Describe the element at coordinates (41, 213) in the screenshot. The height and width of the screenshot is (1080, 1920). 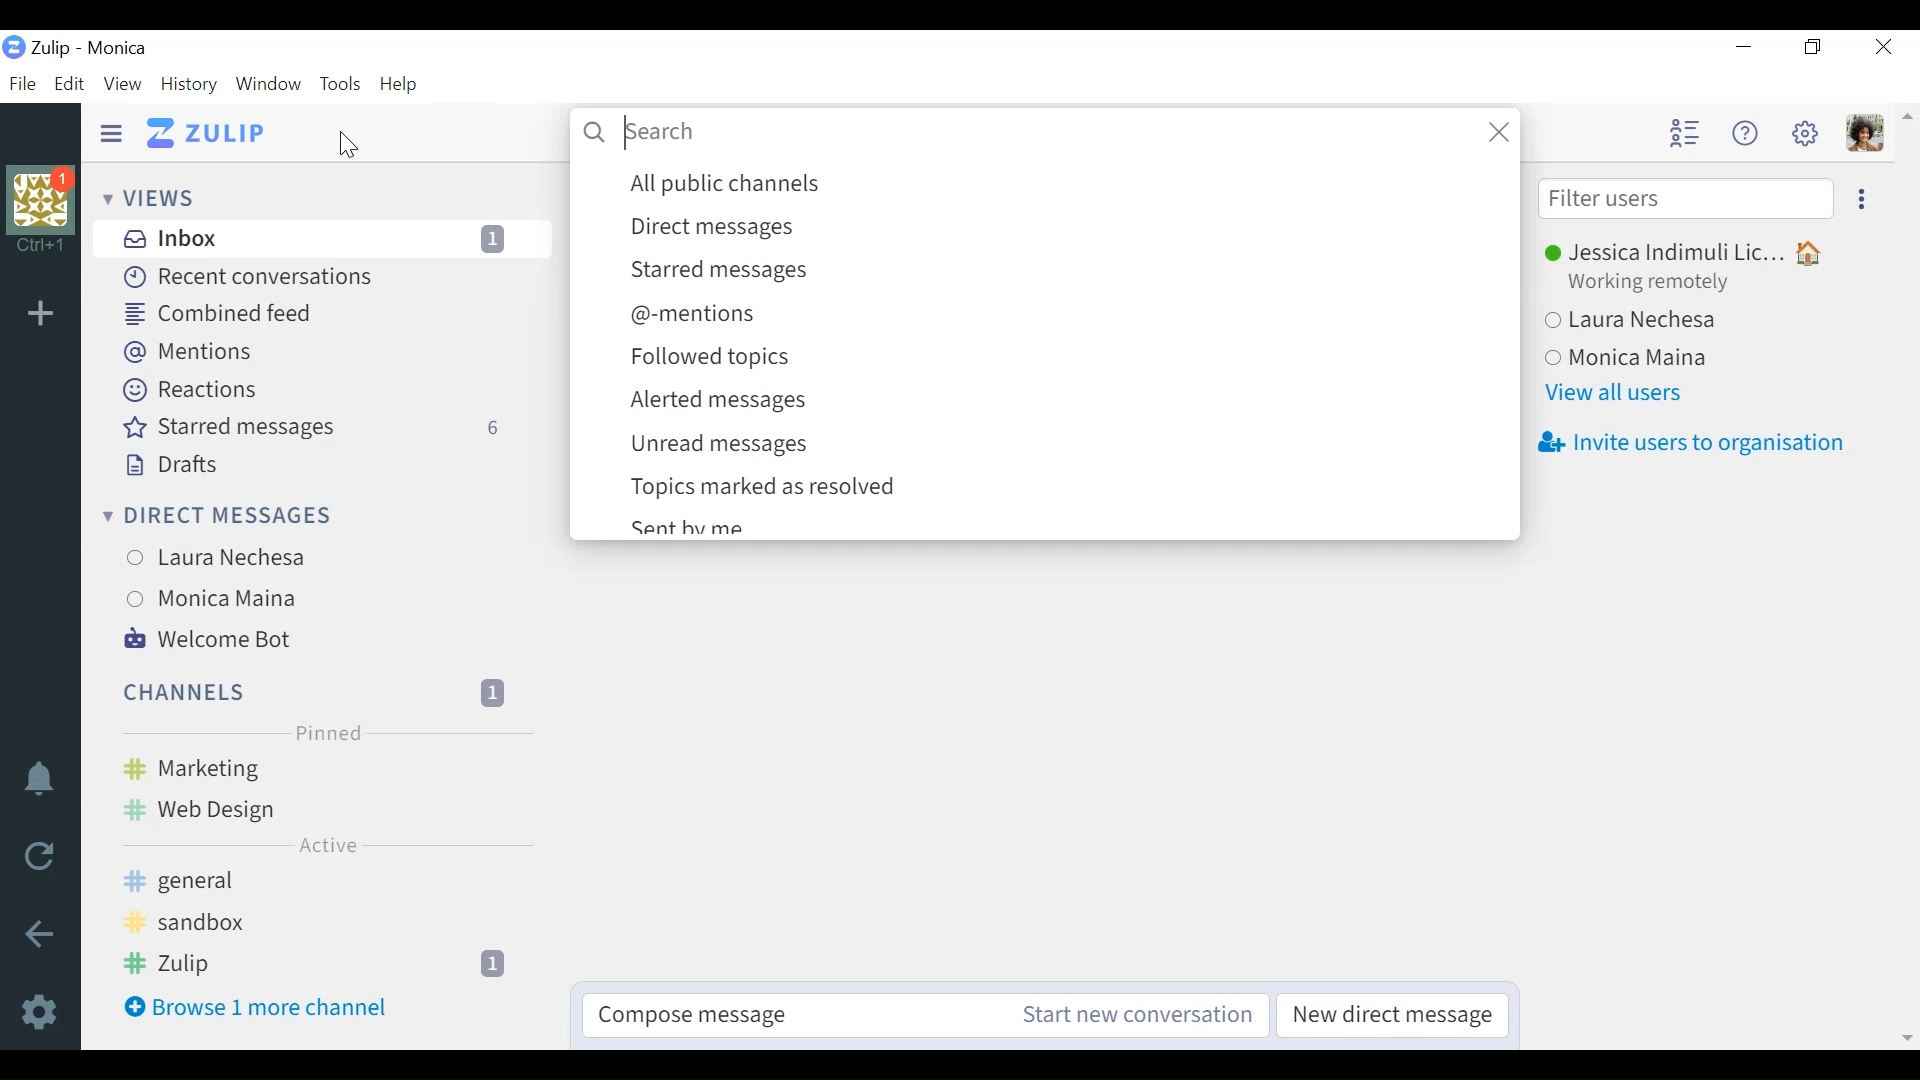
I see `Organisational Profile photo` at that location.